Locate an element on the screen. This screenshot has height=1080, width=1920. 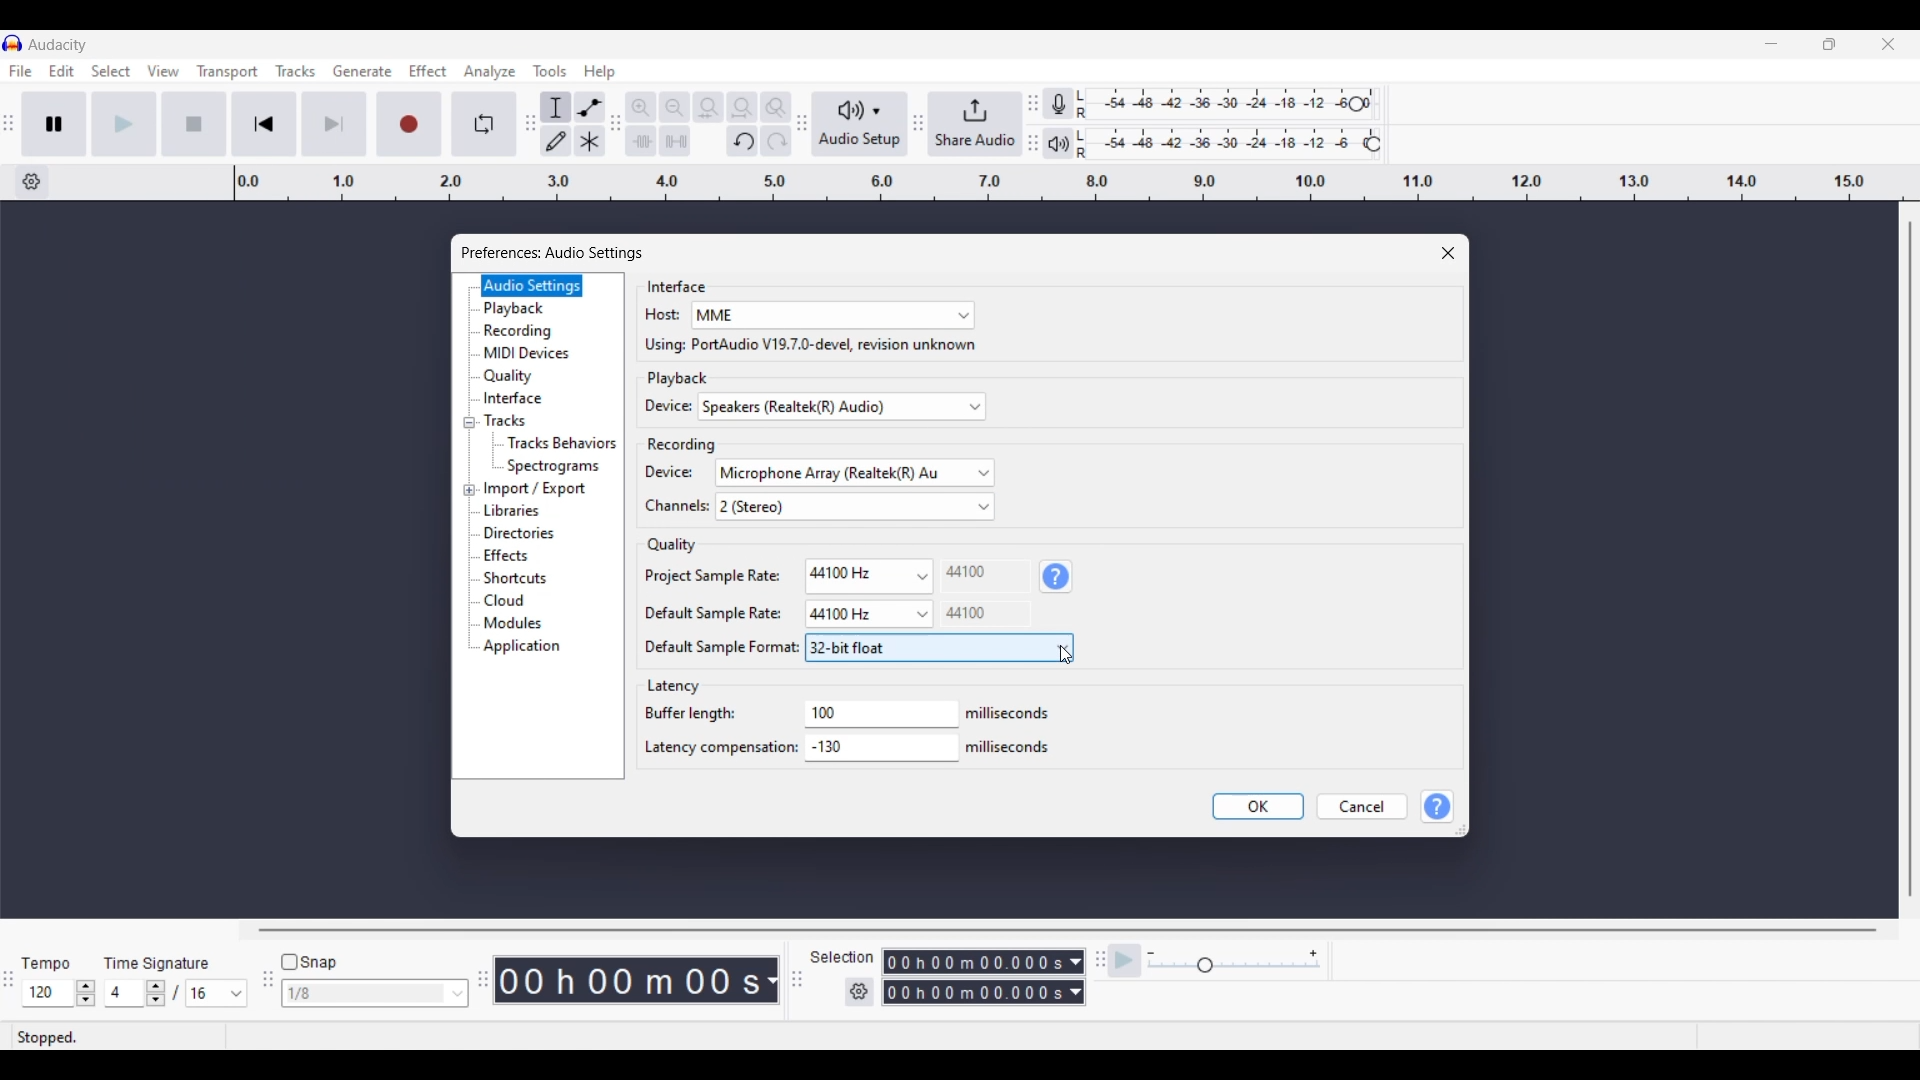
Pause is located at coordinates (54, 123).